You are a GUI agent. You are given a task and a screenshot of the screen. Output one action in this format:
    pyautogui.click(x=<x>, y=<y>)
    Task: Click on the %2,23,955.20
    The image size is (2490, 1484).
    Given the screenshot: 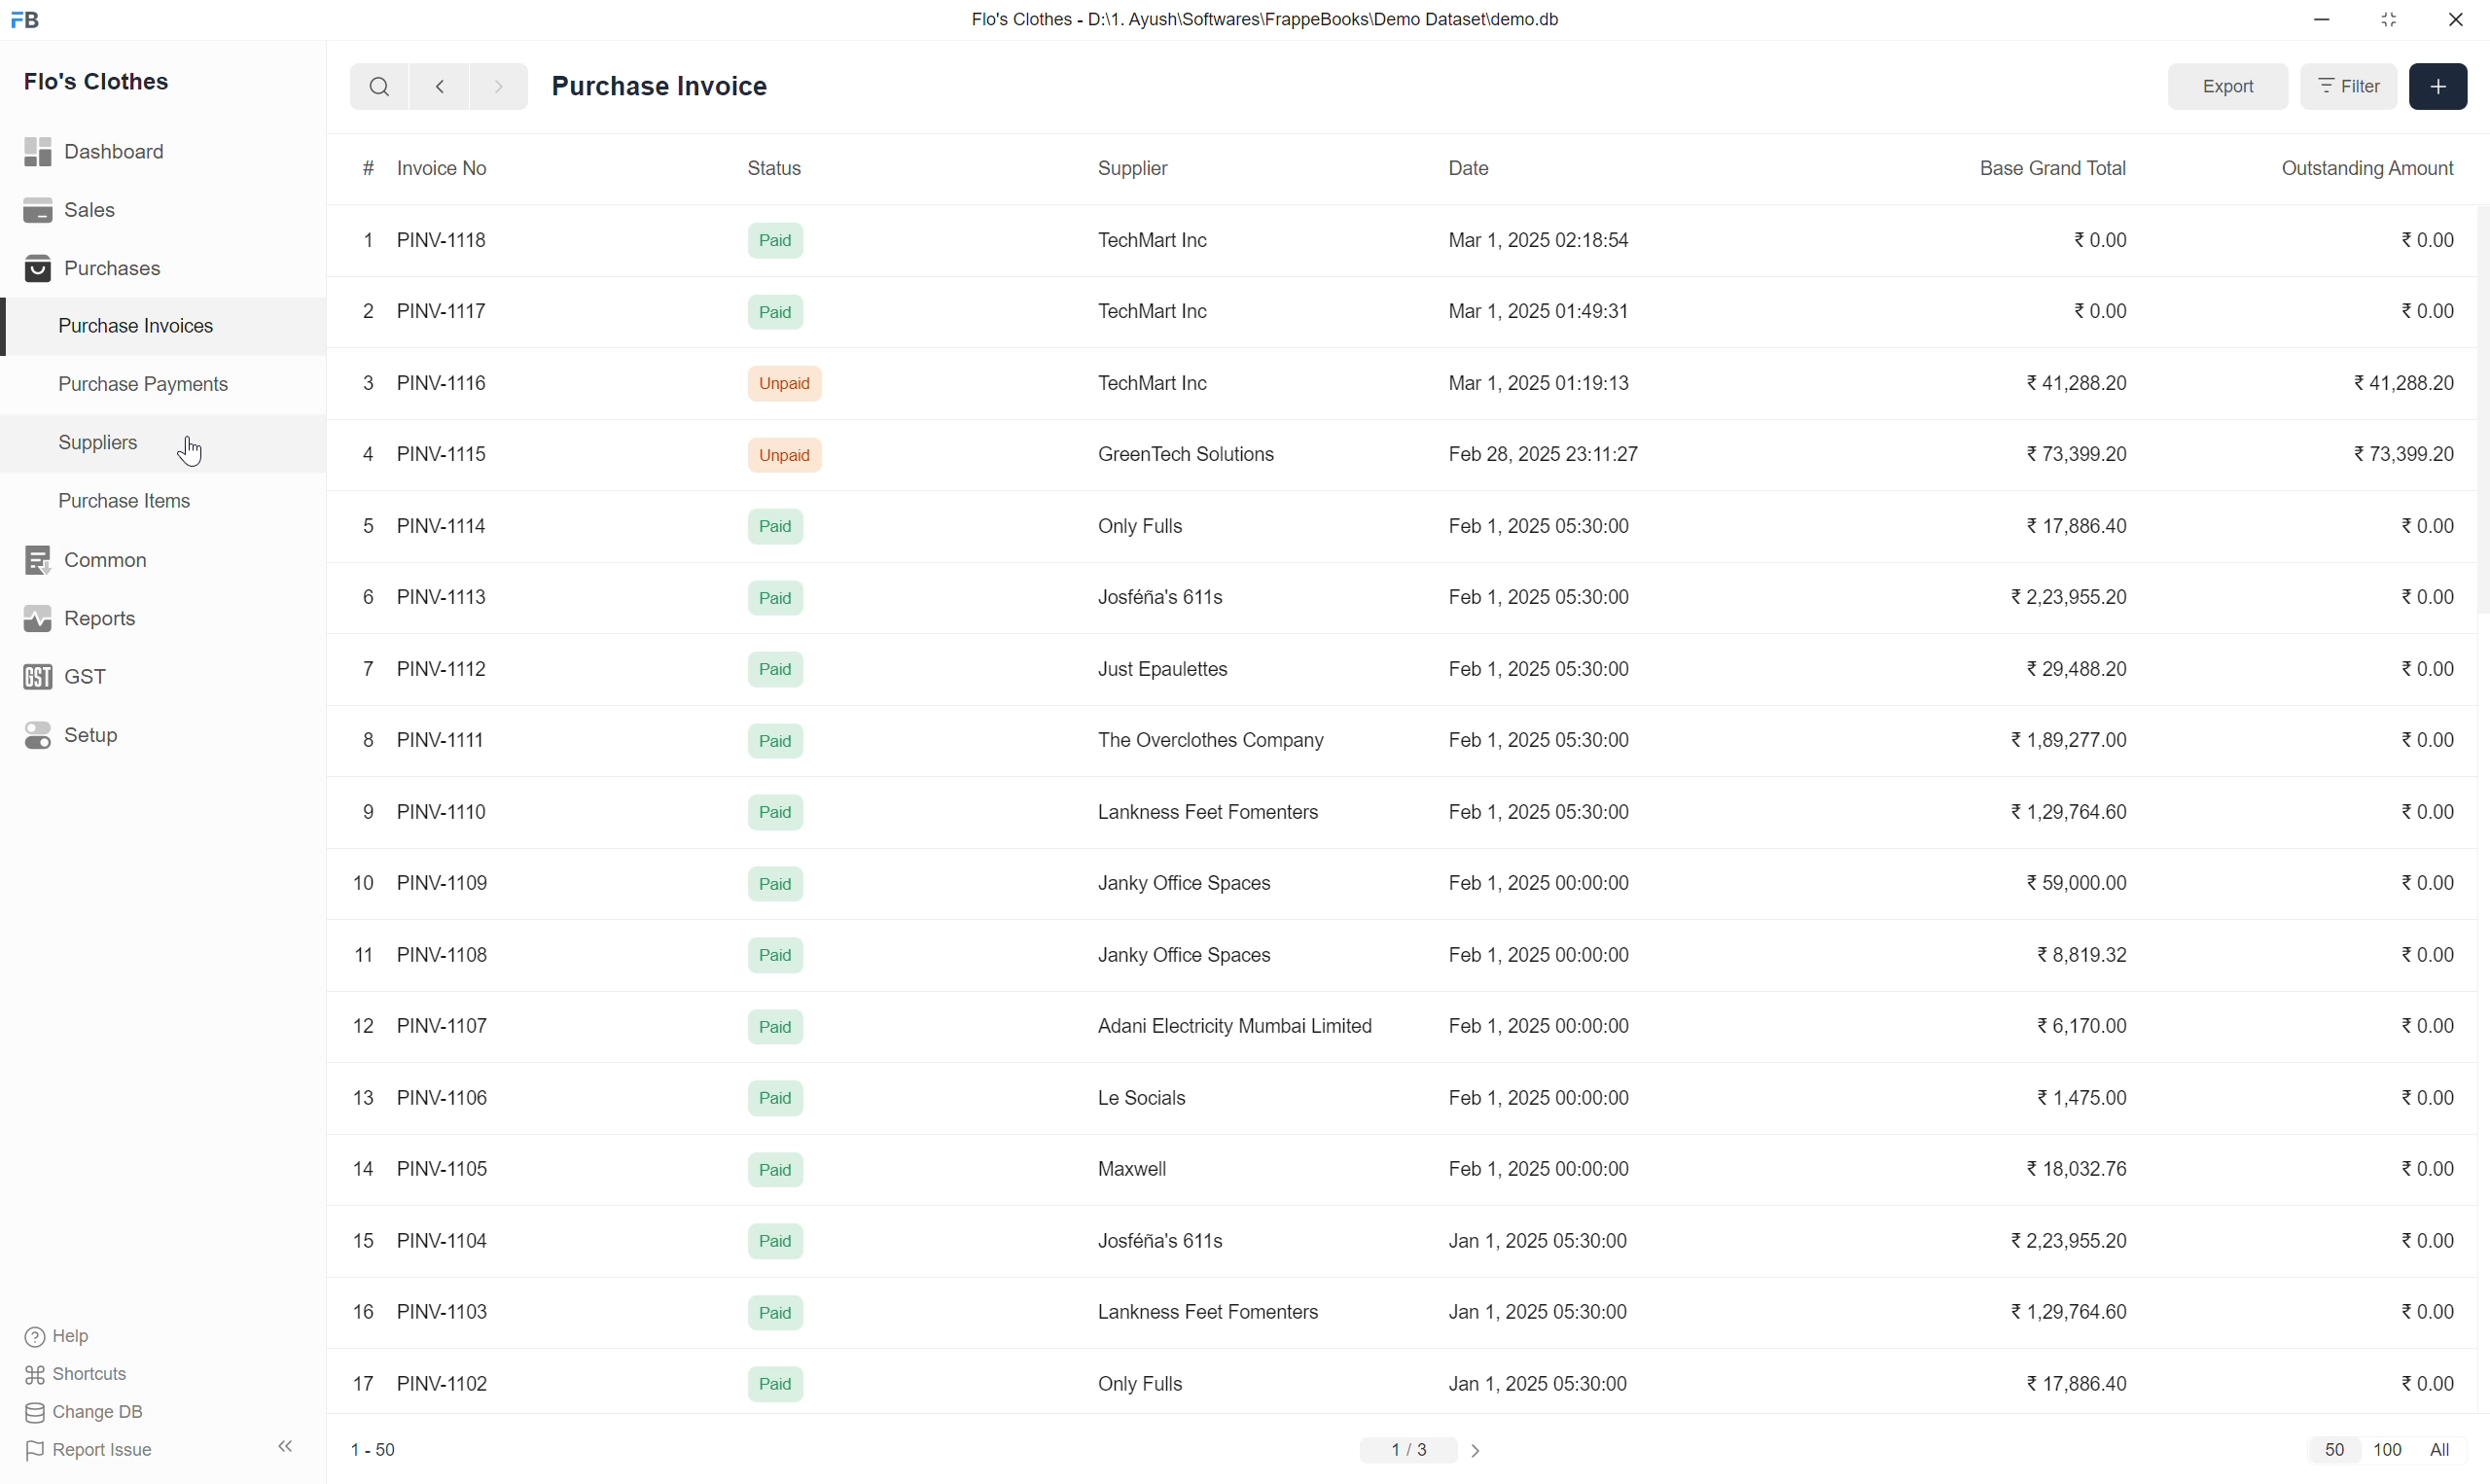 What is the action you would take?
    pyautogui.click(x=2085, y=1240)
    